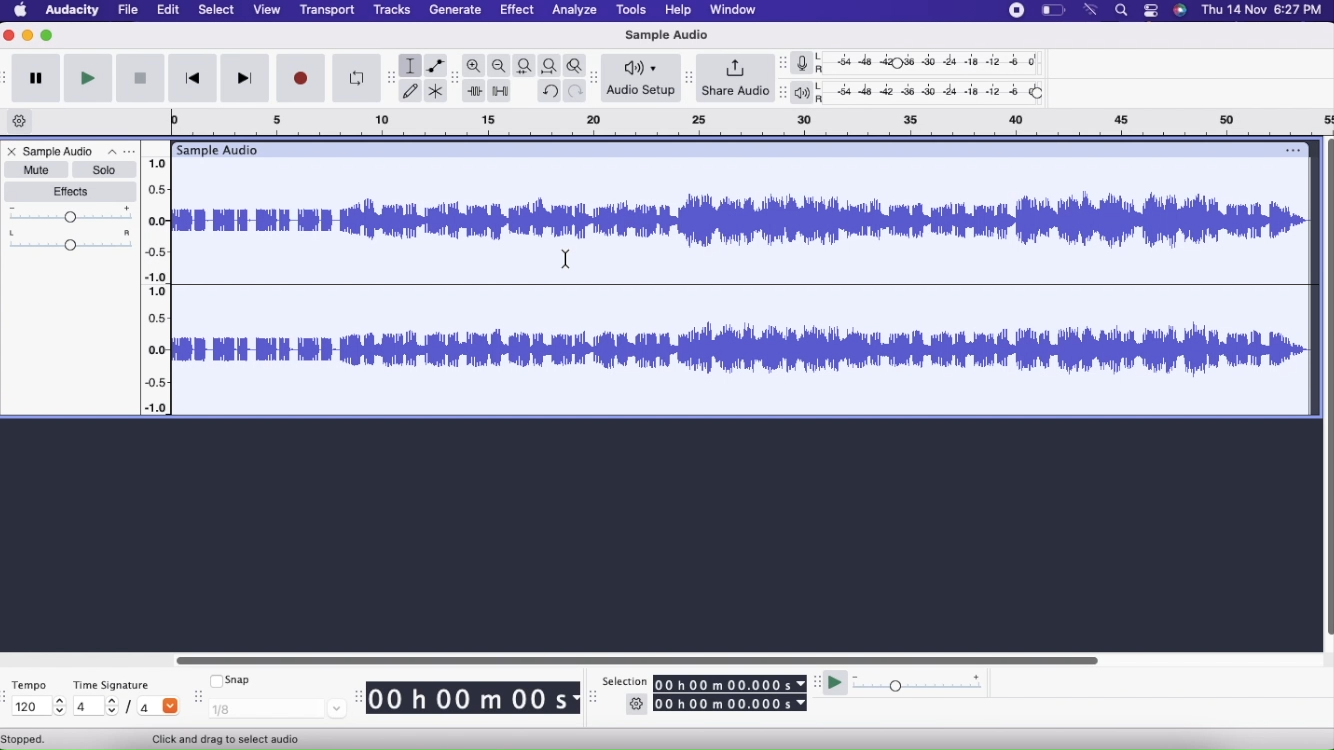  What do you see at coordinates (105, 170) in the screenshot?
I see `Solo` at bounding box center [105, 170].